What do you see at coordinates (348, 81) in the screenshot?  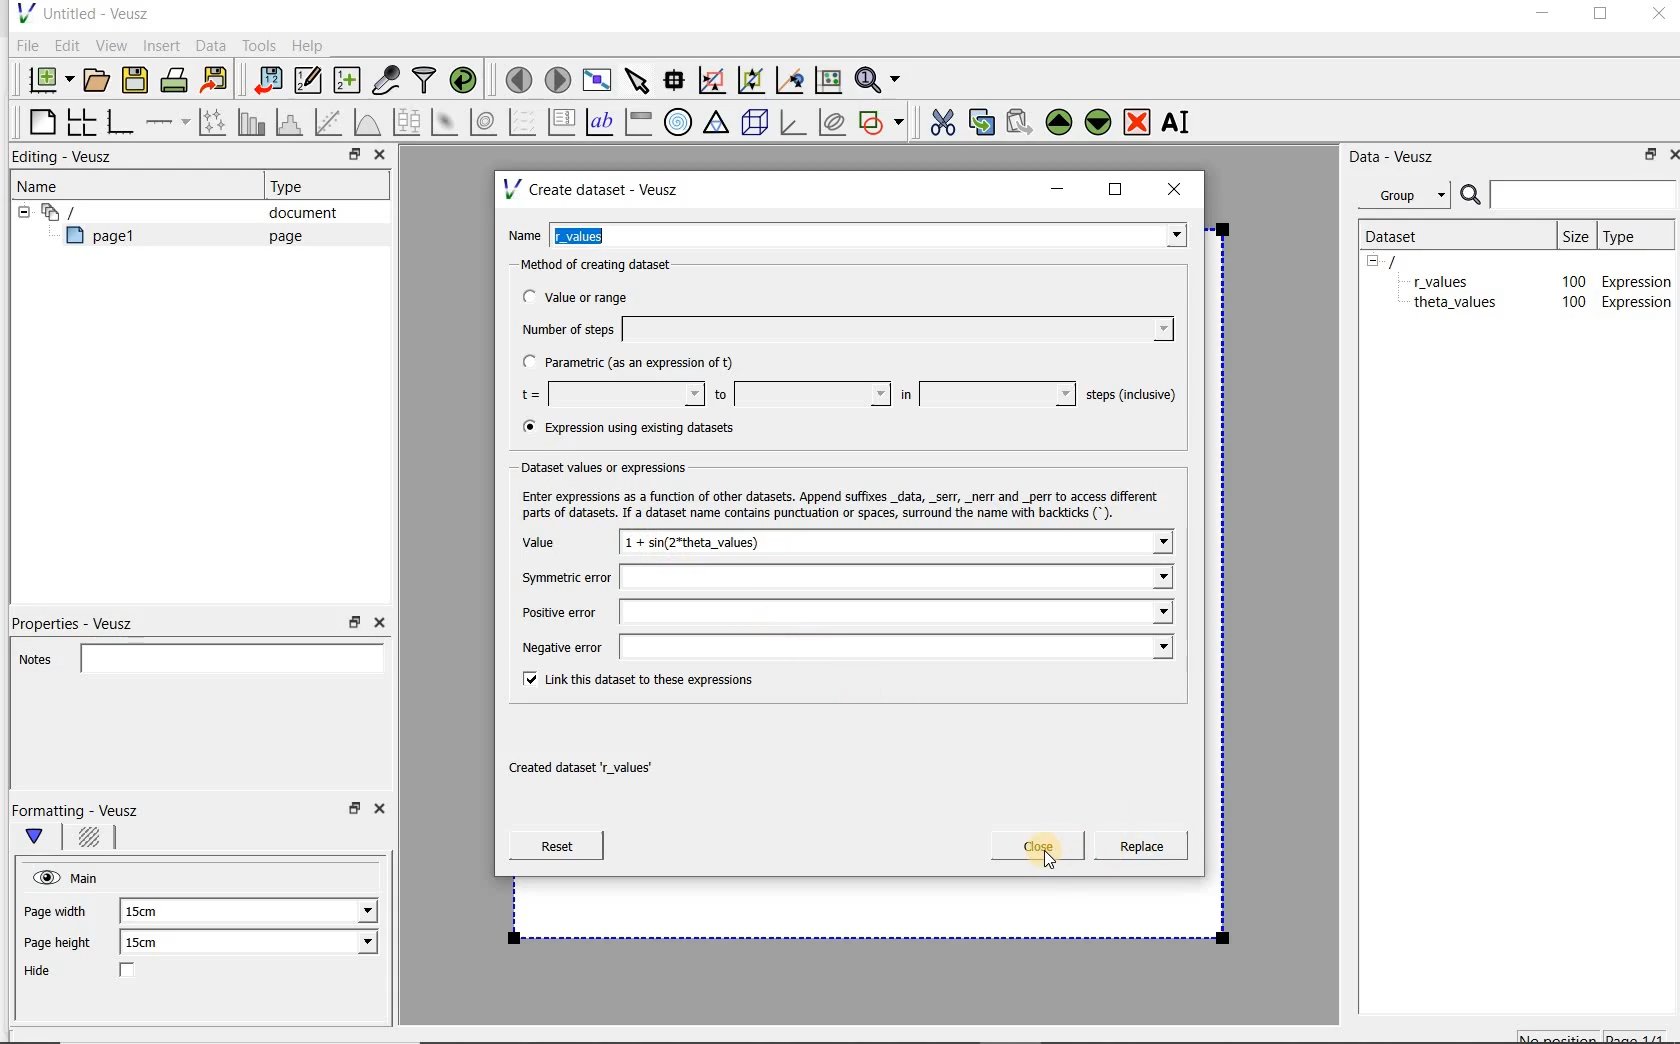 I see `create new datasets using ranges, parametrically or as functions of existing datasets` at bounding box center [348, 81].